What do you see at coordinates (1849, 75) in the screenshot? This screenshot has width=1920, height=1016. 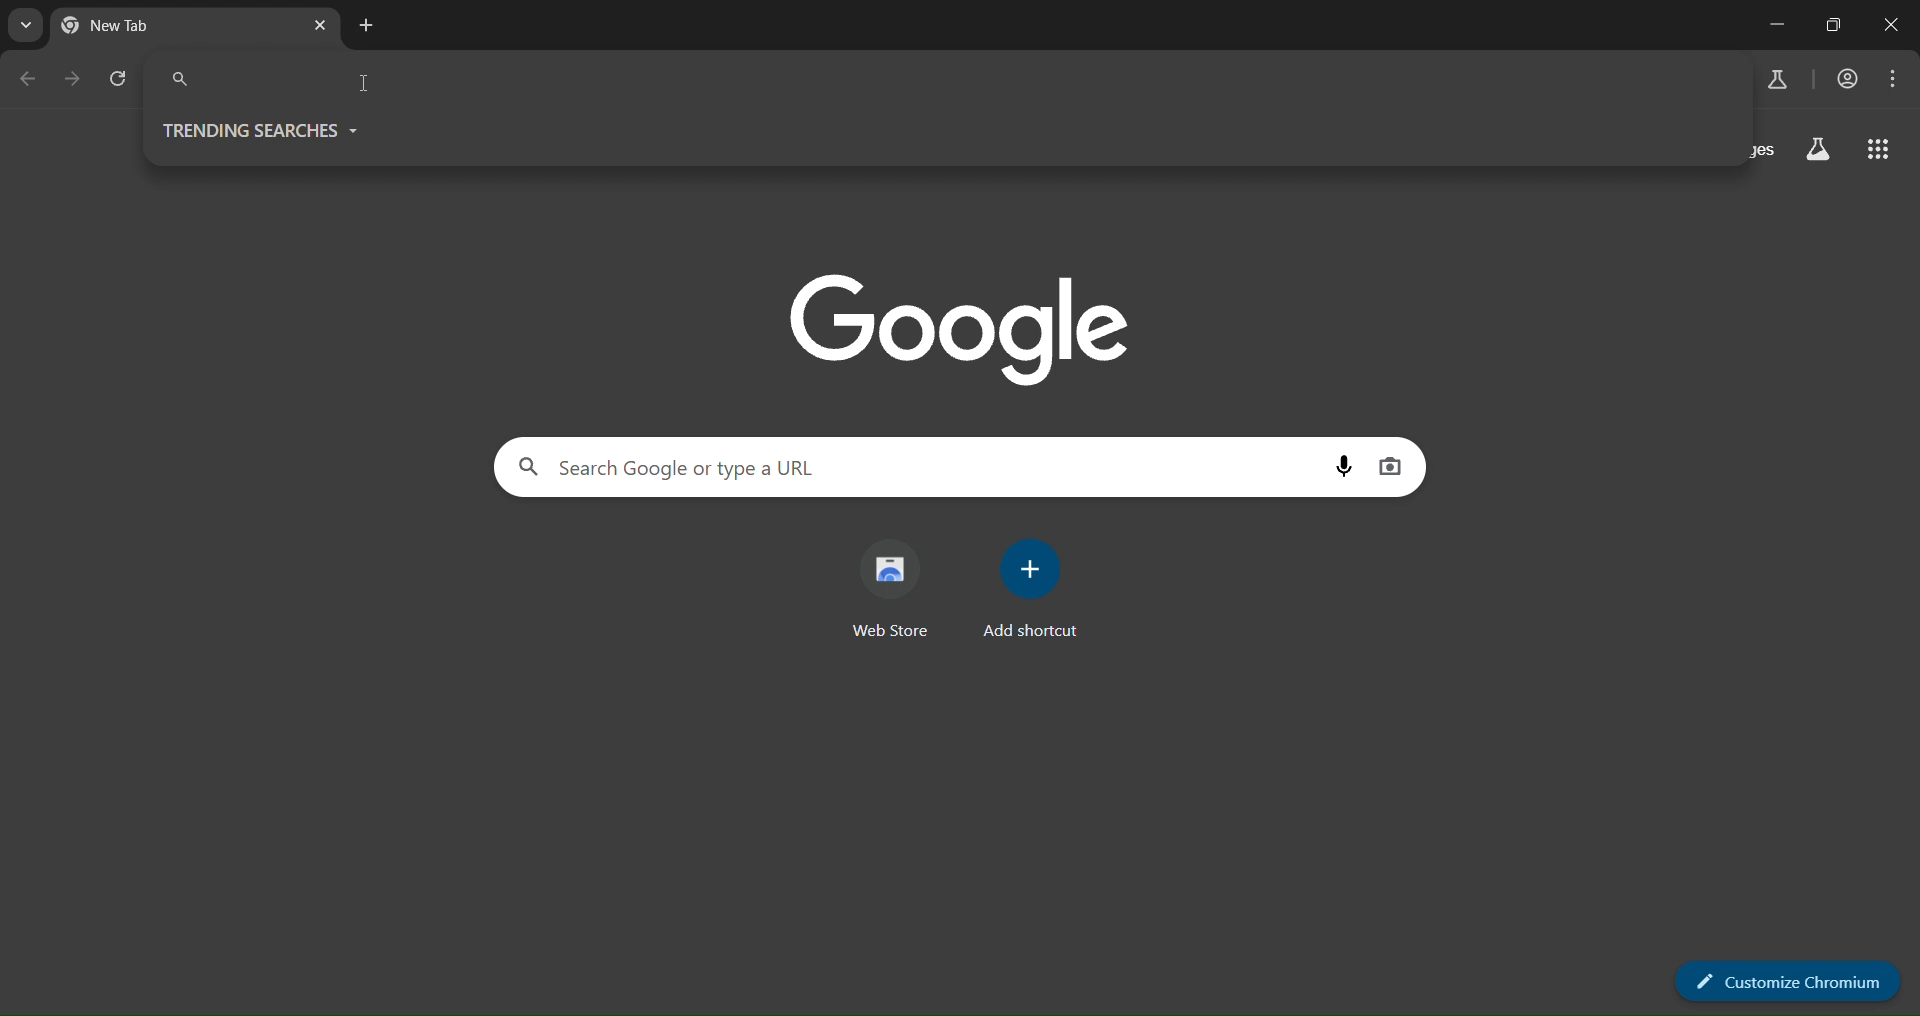 I see `account` at bounding box center [1849, 75].